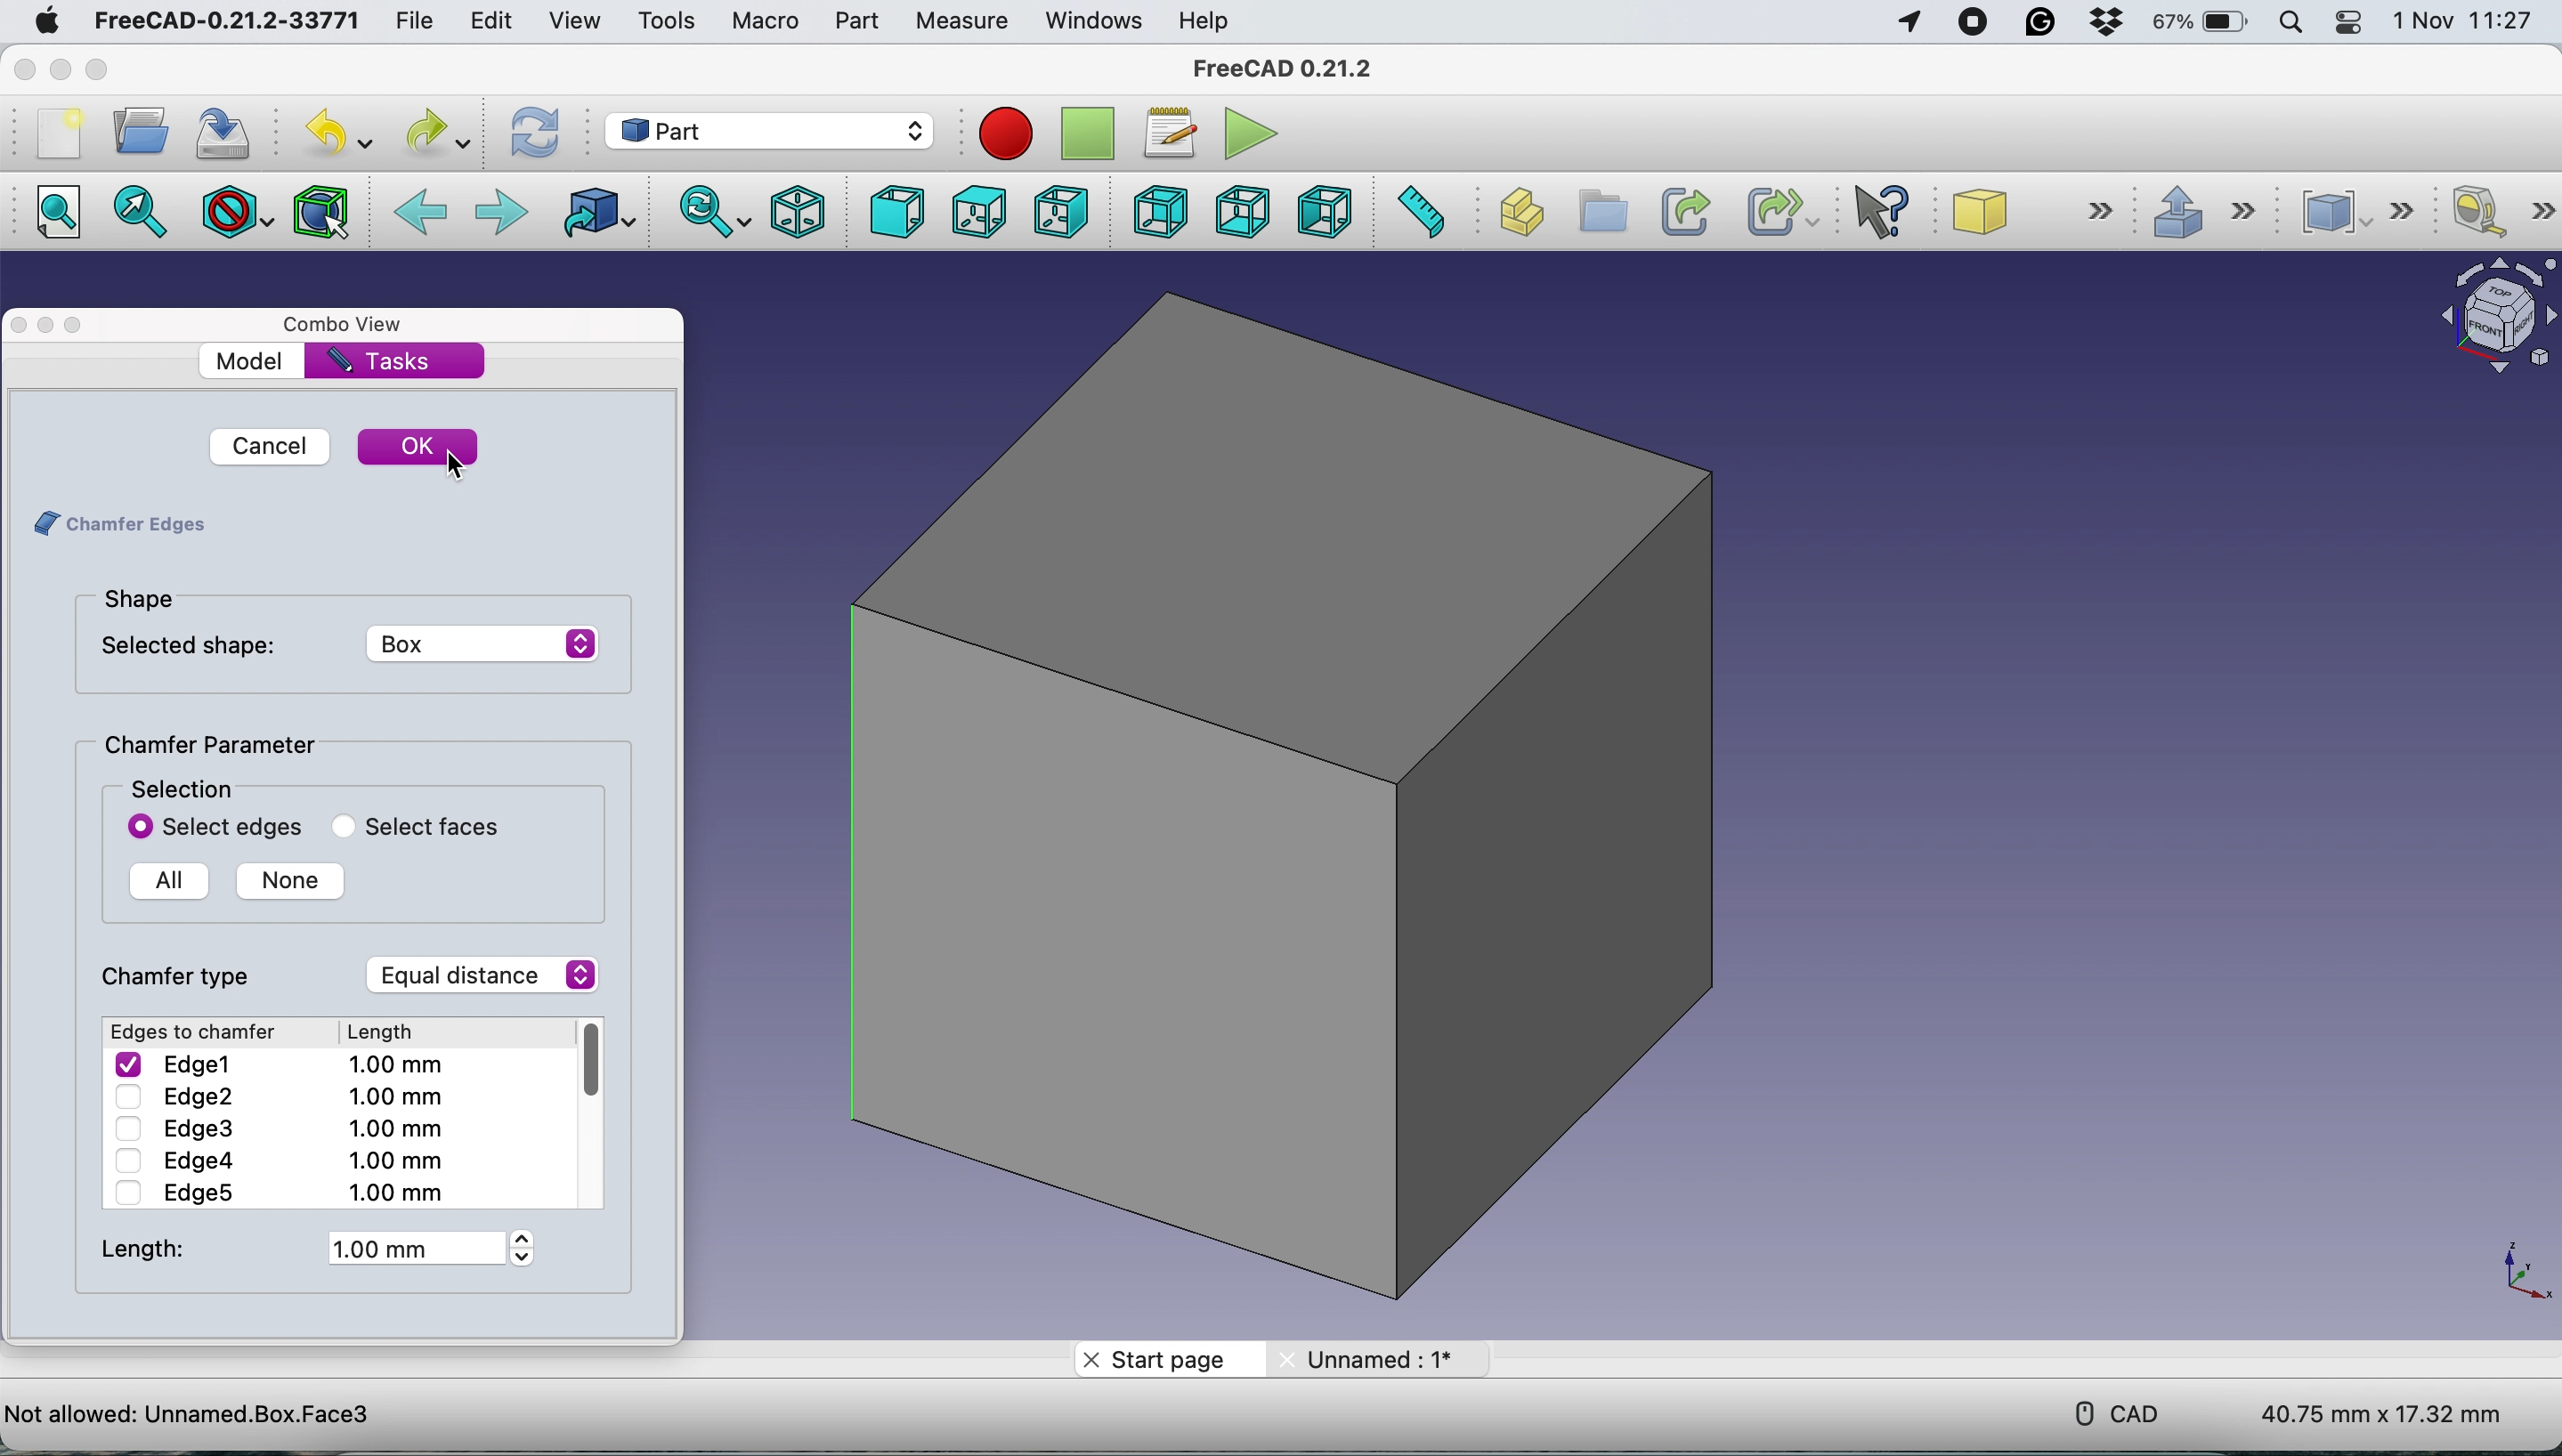 This screenshot has width=2562, height=1456. Describe the element at coordinates (2495, 318) in the screenshot. I see `object interface` at that location.